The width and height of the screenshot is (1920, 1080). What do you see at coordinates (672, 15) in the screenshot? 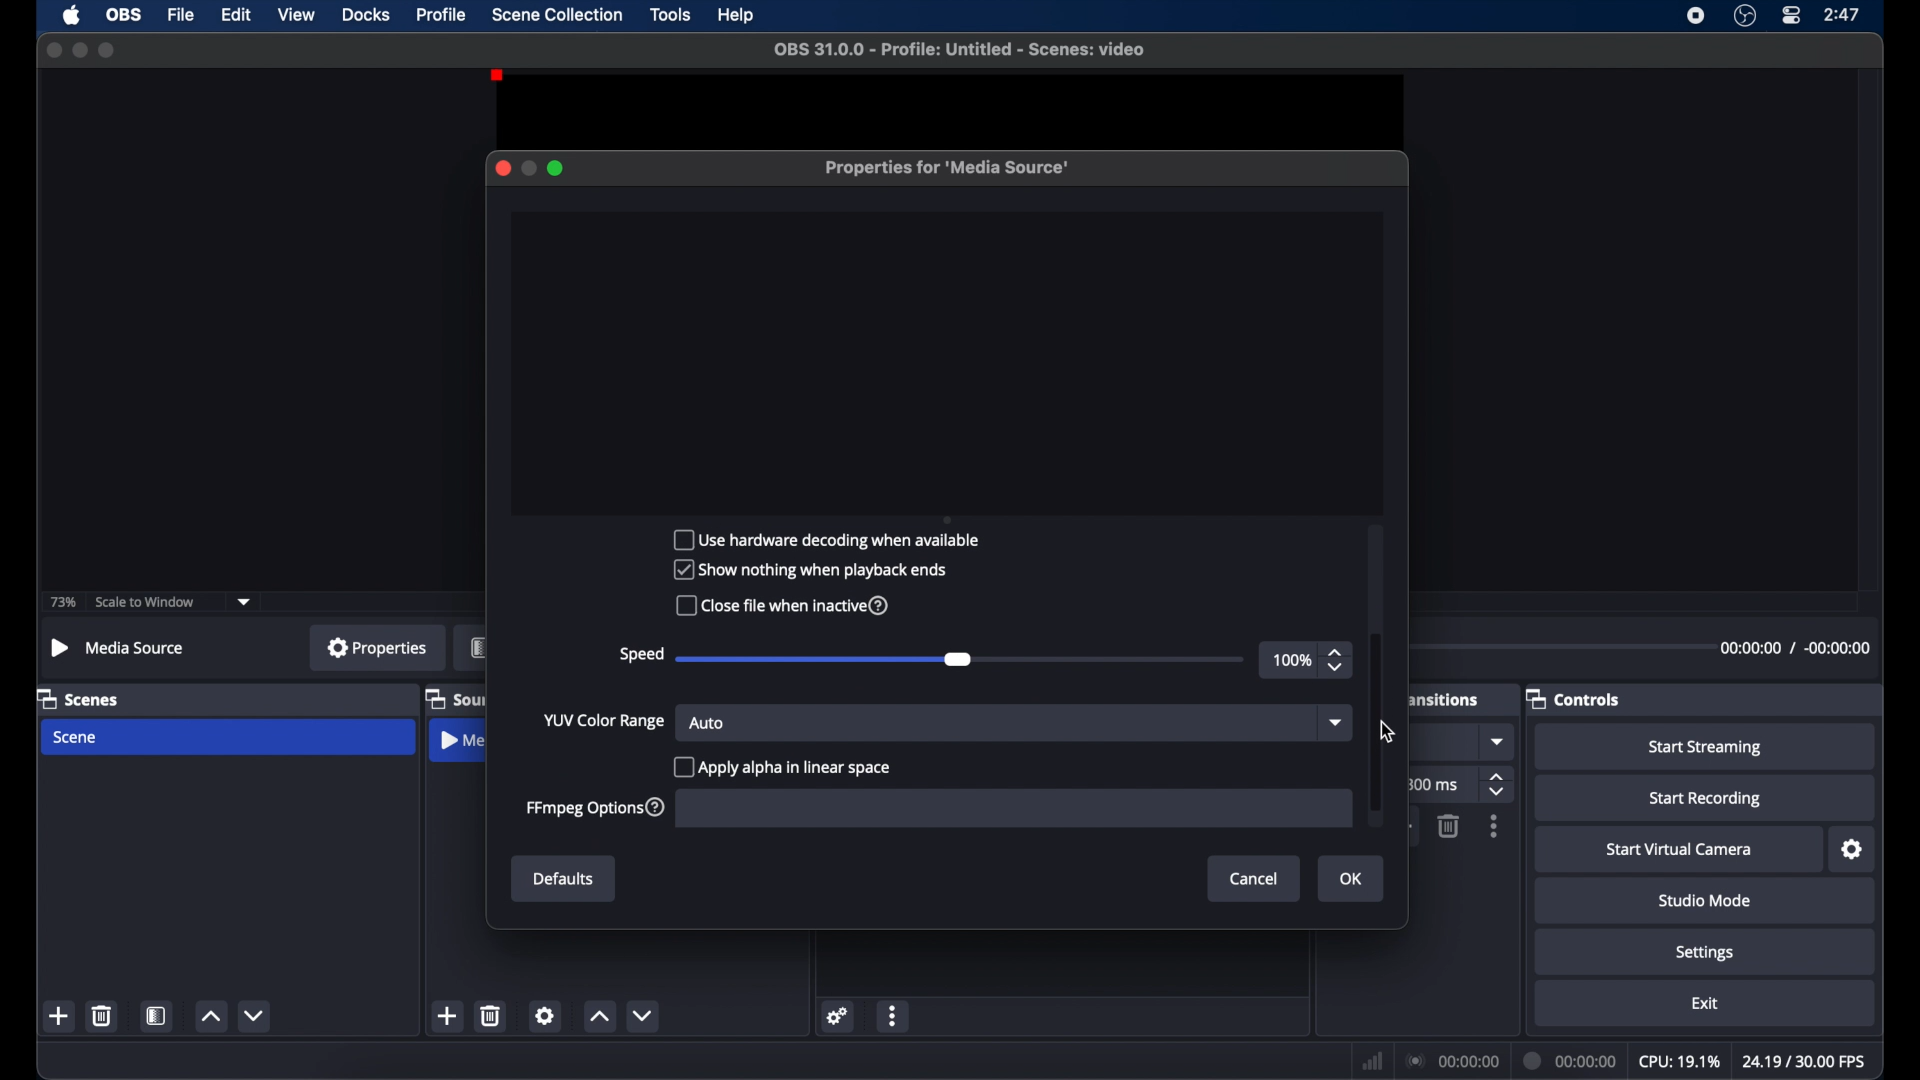
I see `tools` at bounding box center [672, 15].